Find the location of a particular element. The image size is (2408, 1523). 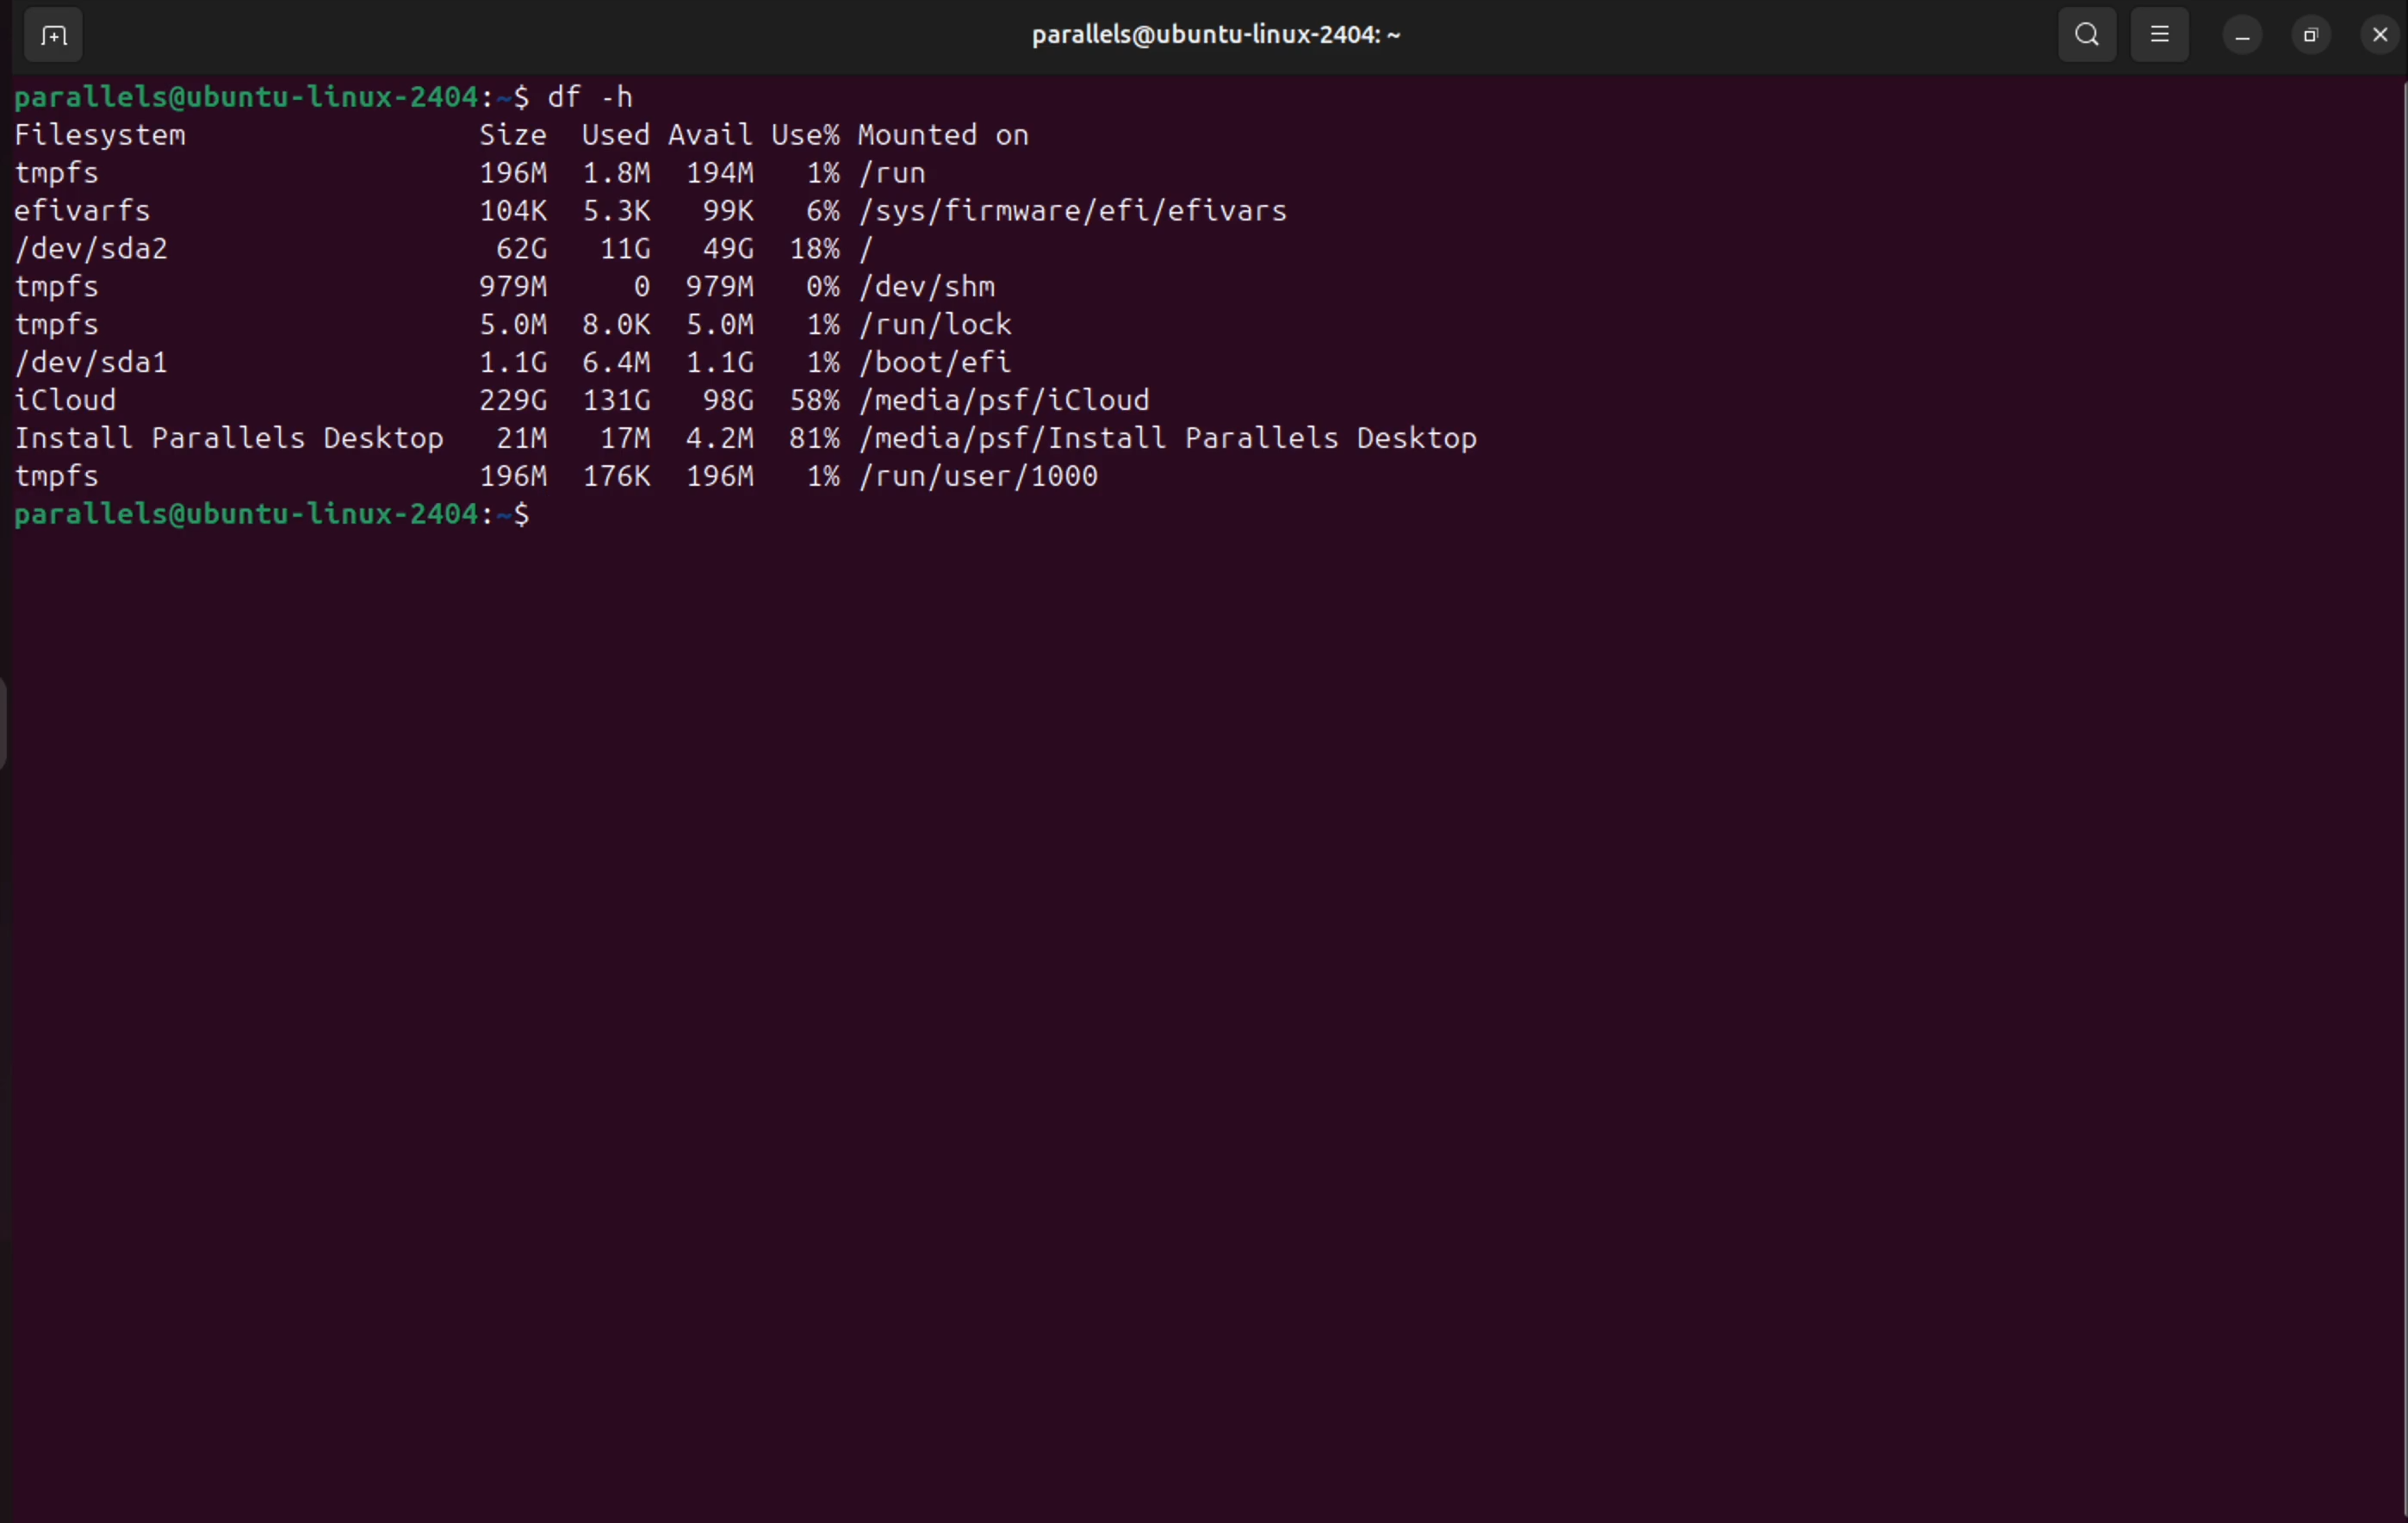

1% is located at coordinates (824, 326).